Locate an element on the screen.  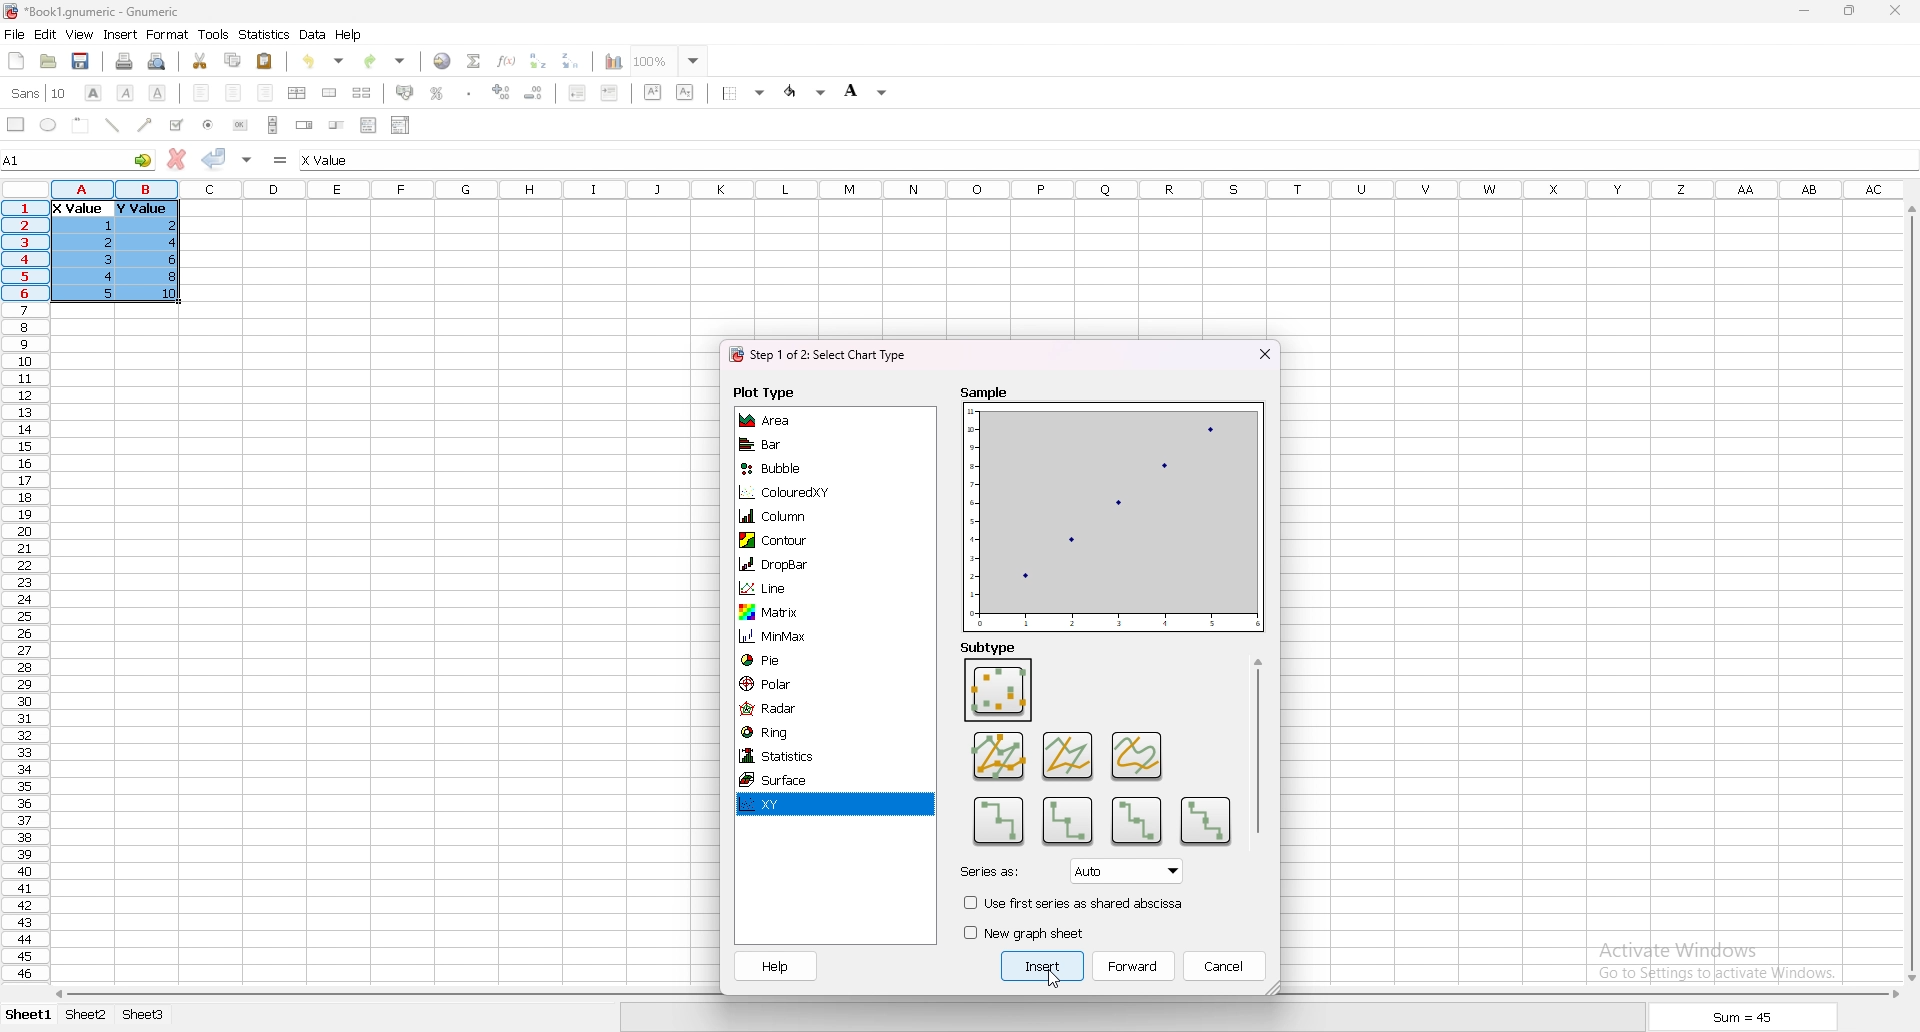
chart is located at coordinates (608, 62).